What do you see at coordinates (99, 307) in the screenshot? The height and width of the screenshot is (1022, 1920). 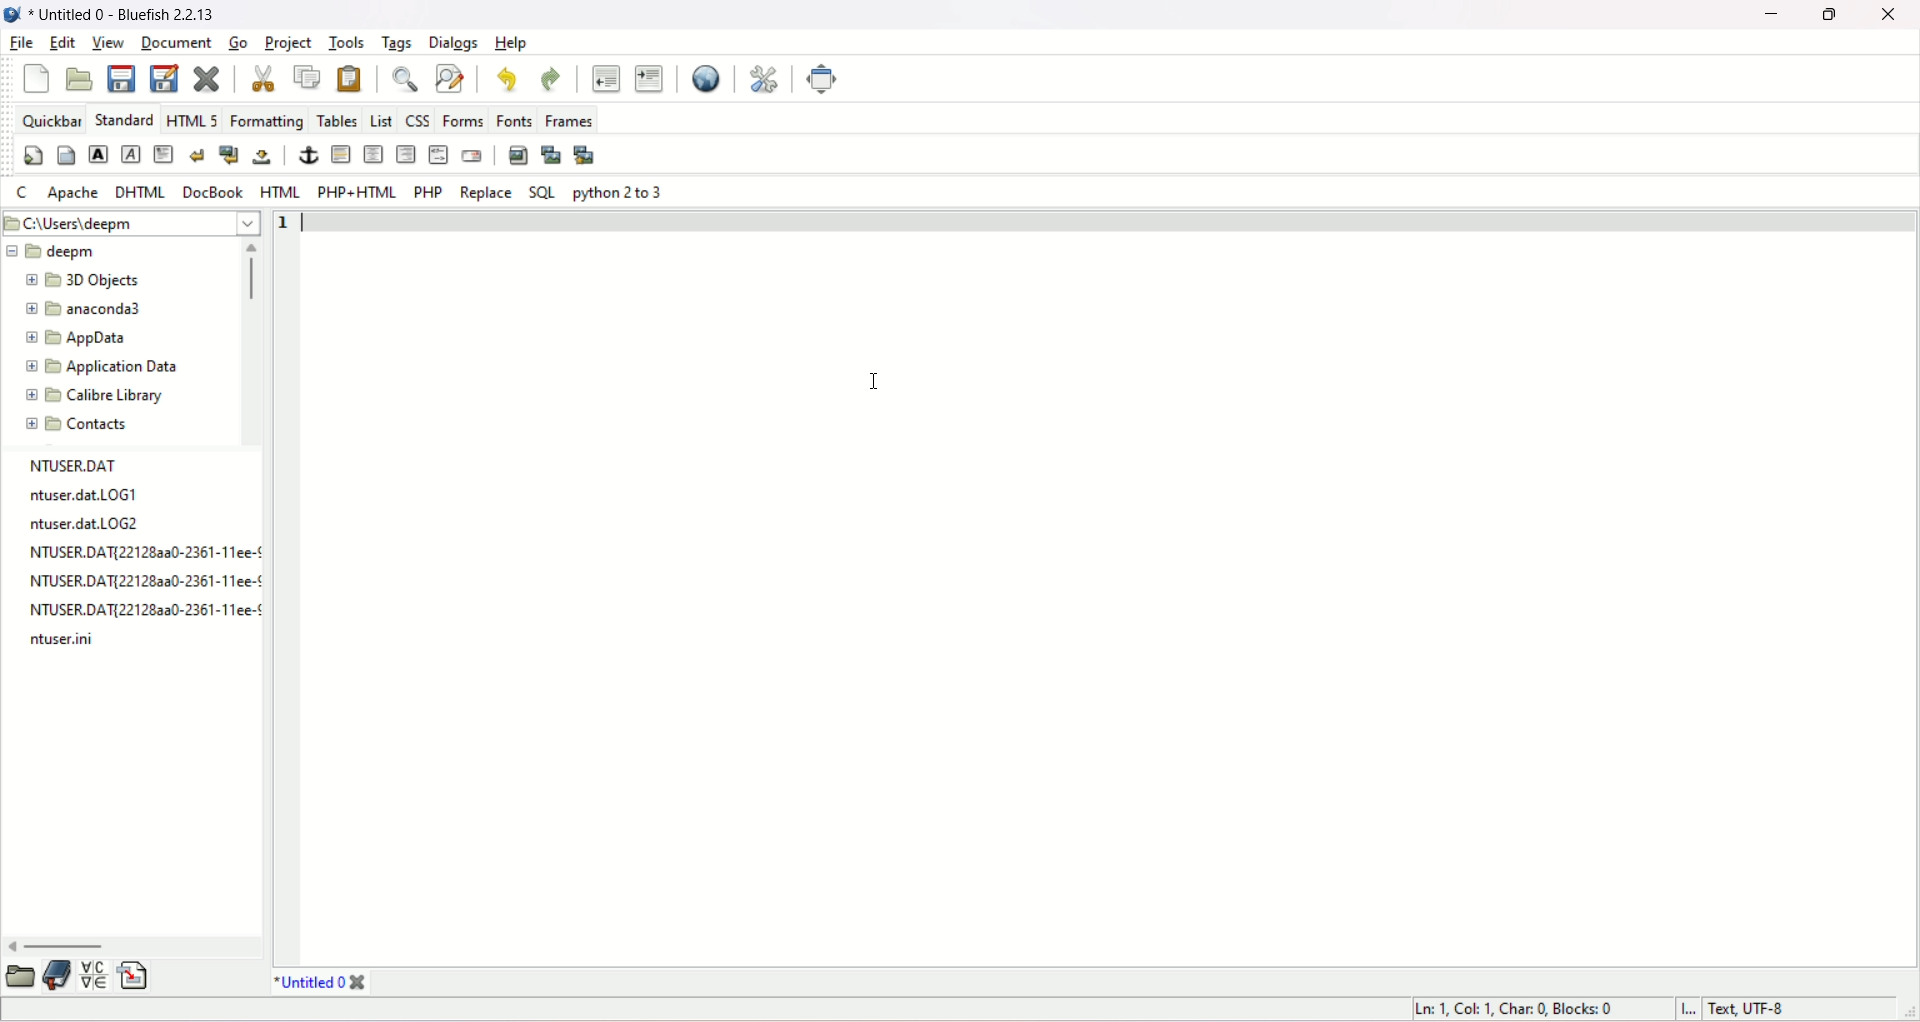 I see `folder name` at bounding box center [99, 307].